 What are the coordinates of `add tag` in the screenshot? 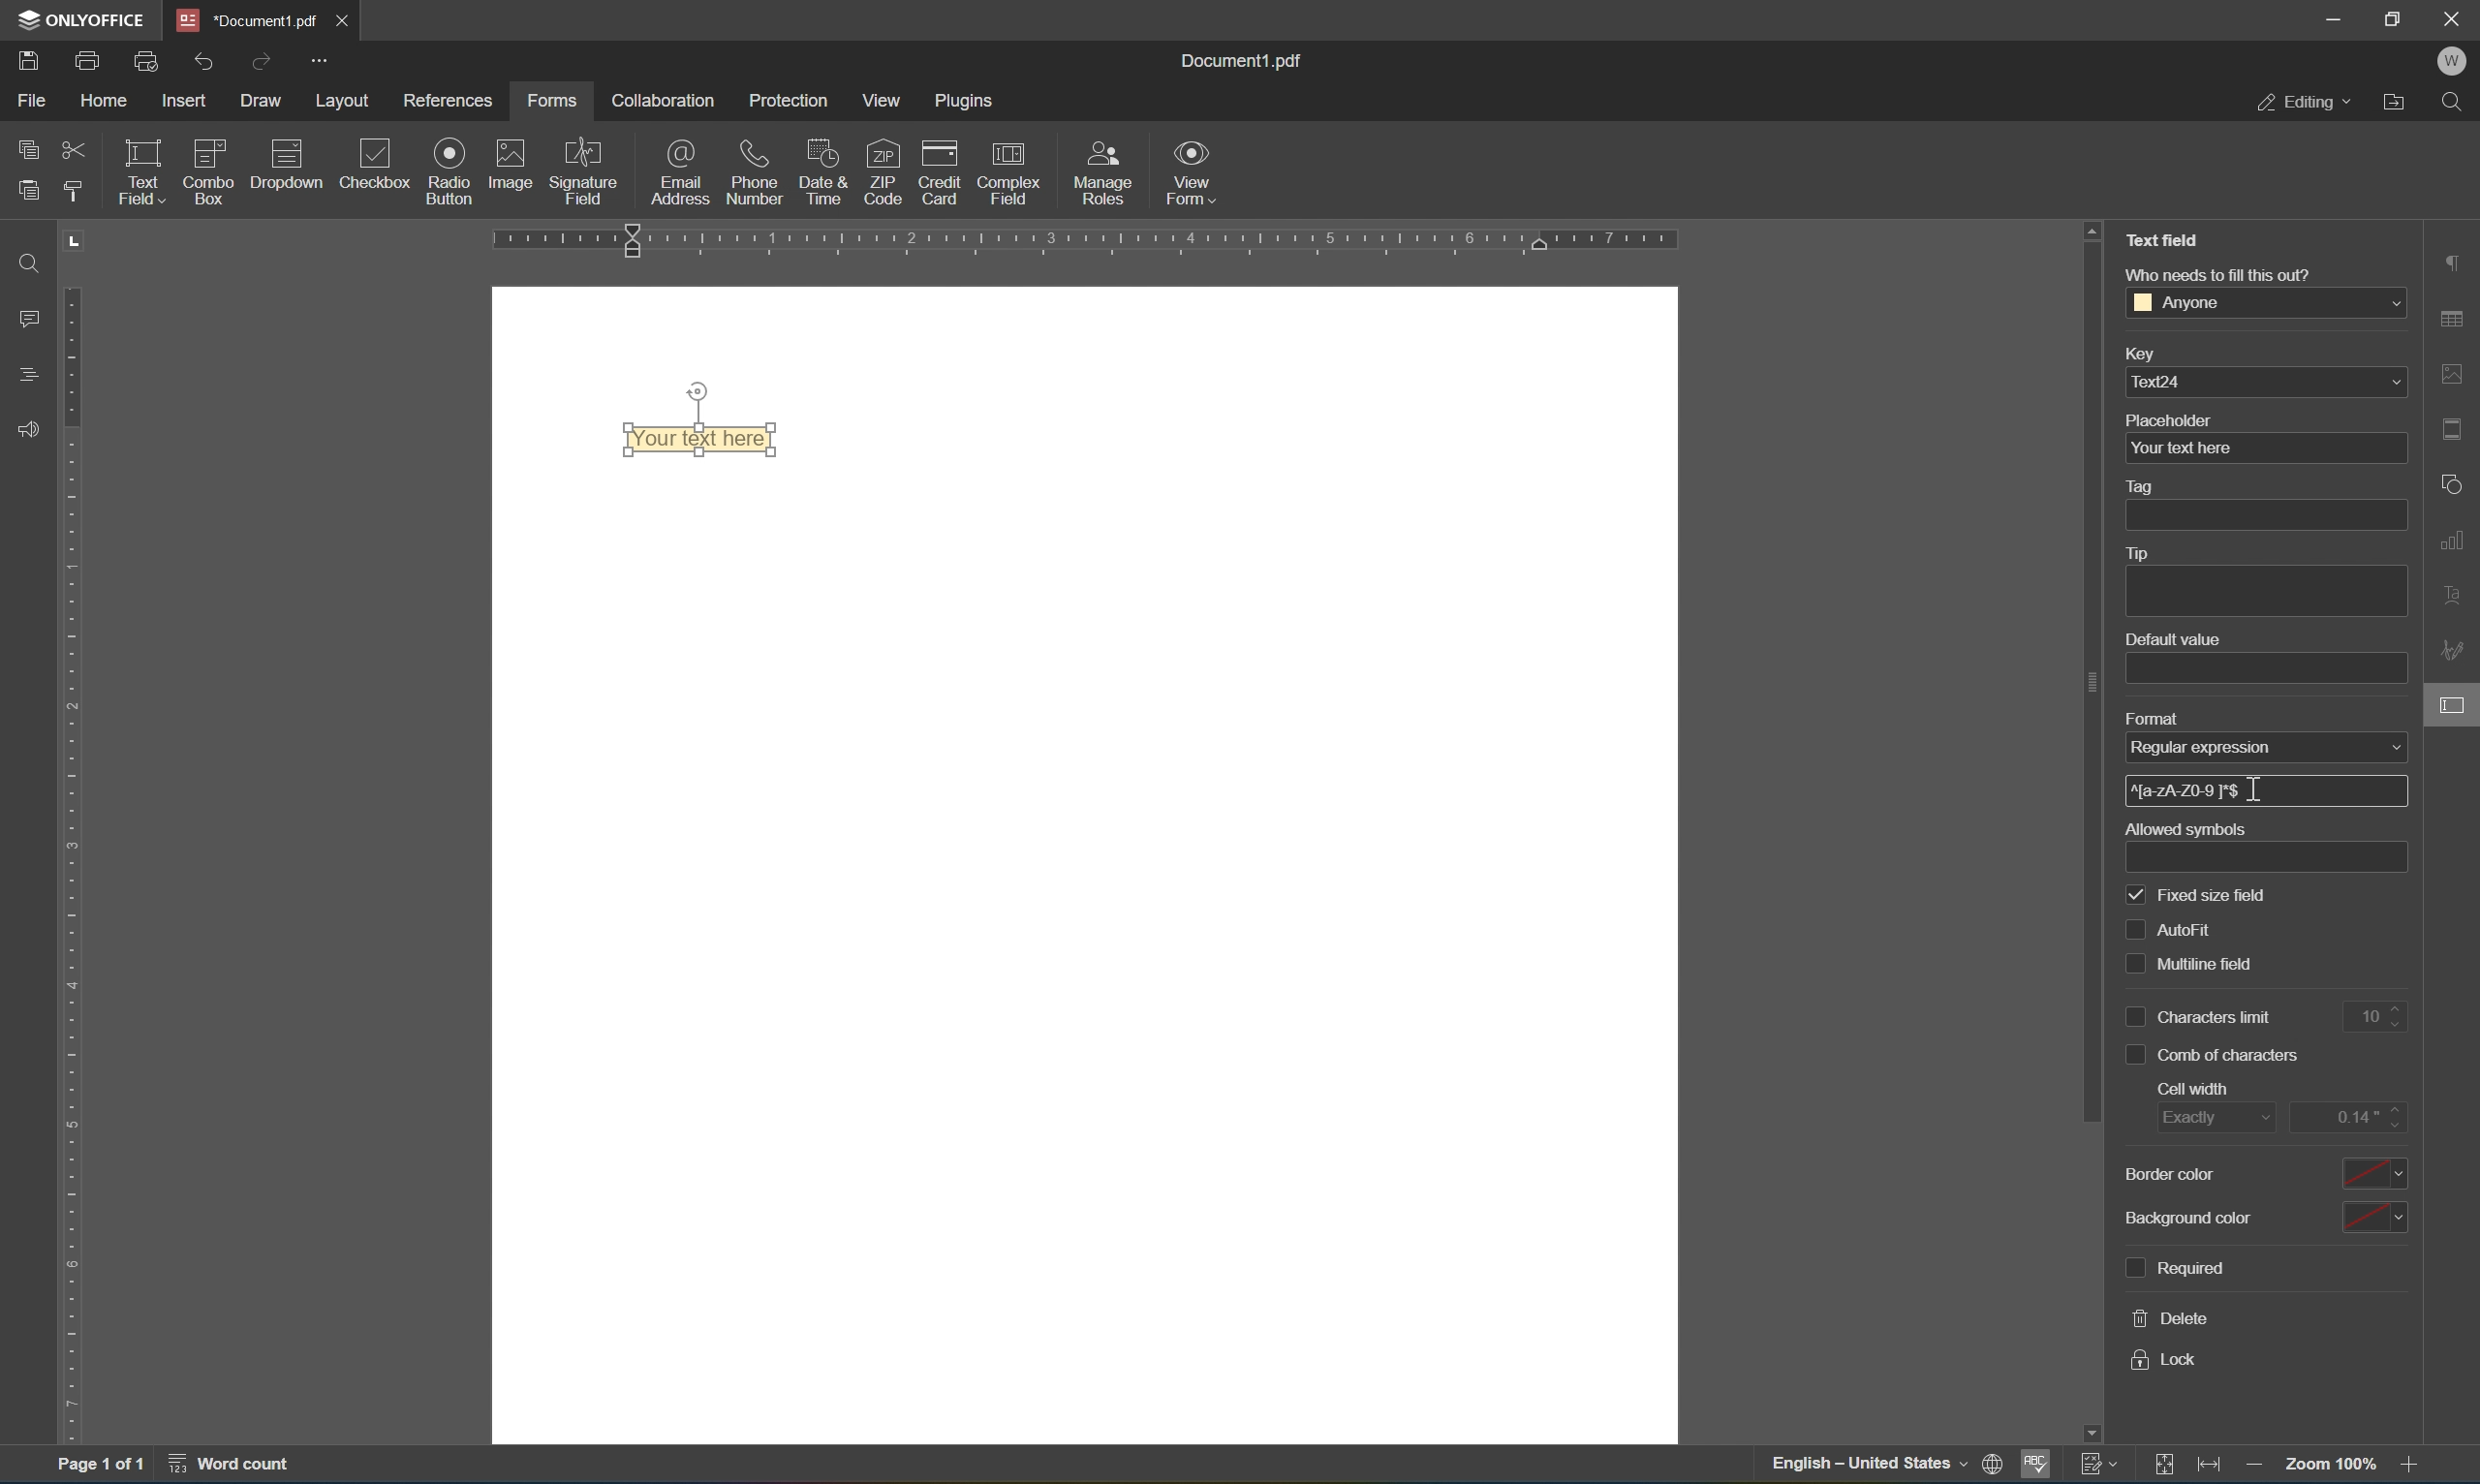 It's located at (2265, 515).